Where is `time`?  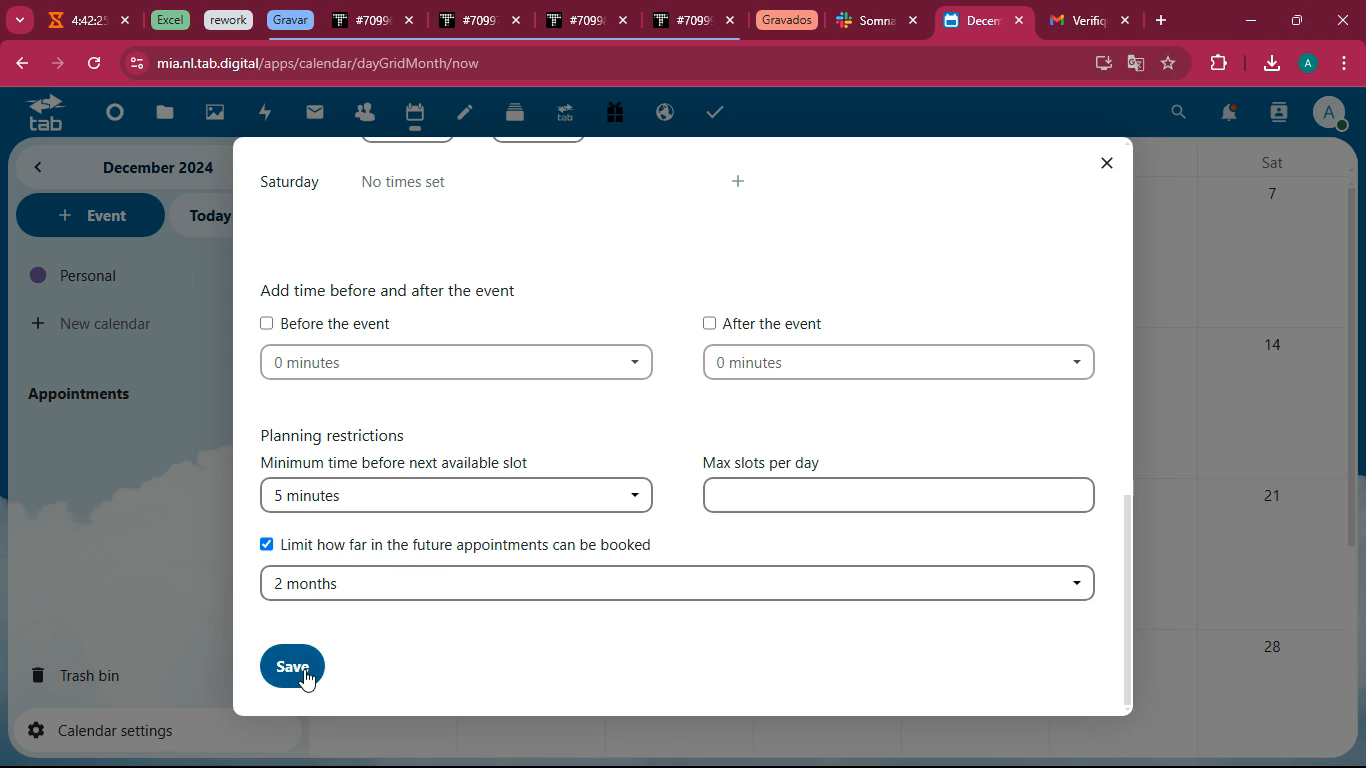
time is located at coordinates (906, 365).